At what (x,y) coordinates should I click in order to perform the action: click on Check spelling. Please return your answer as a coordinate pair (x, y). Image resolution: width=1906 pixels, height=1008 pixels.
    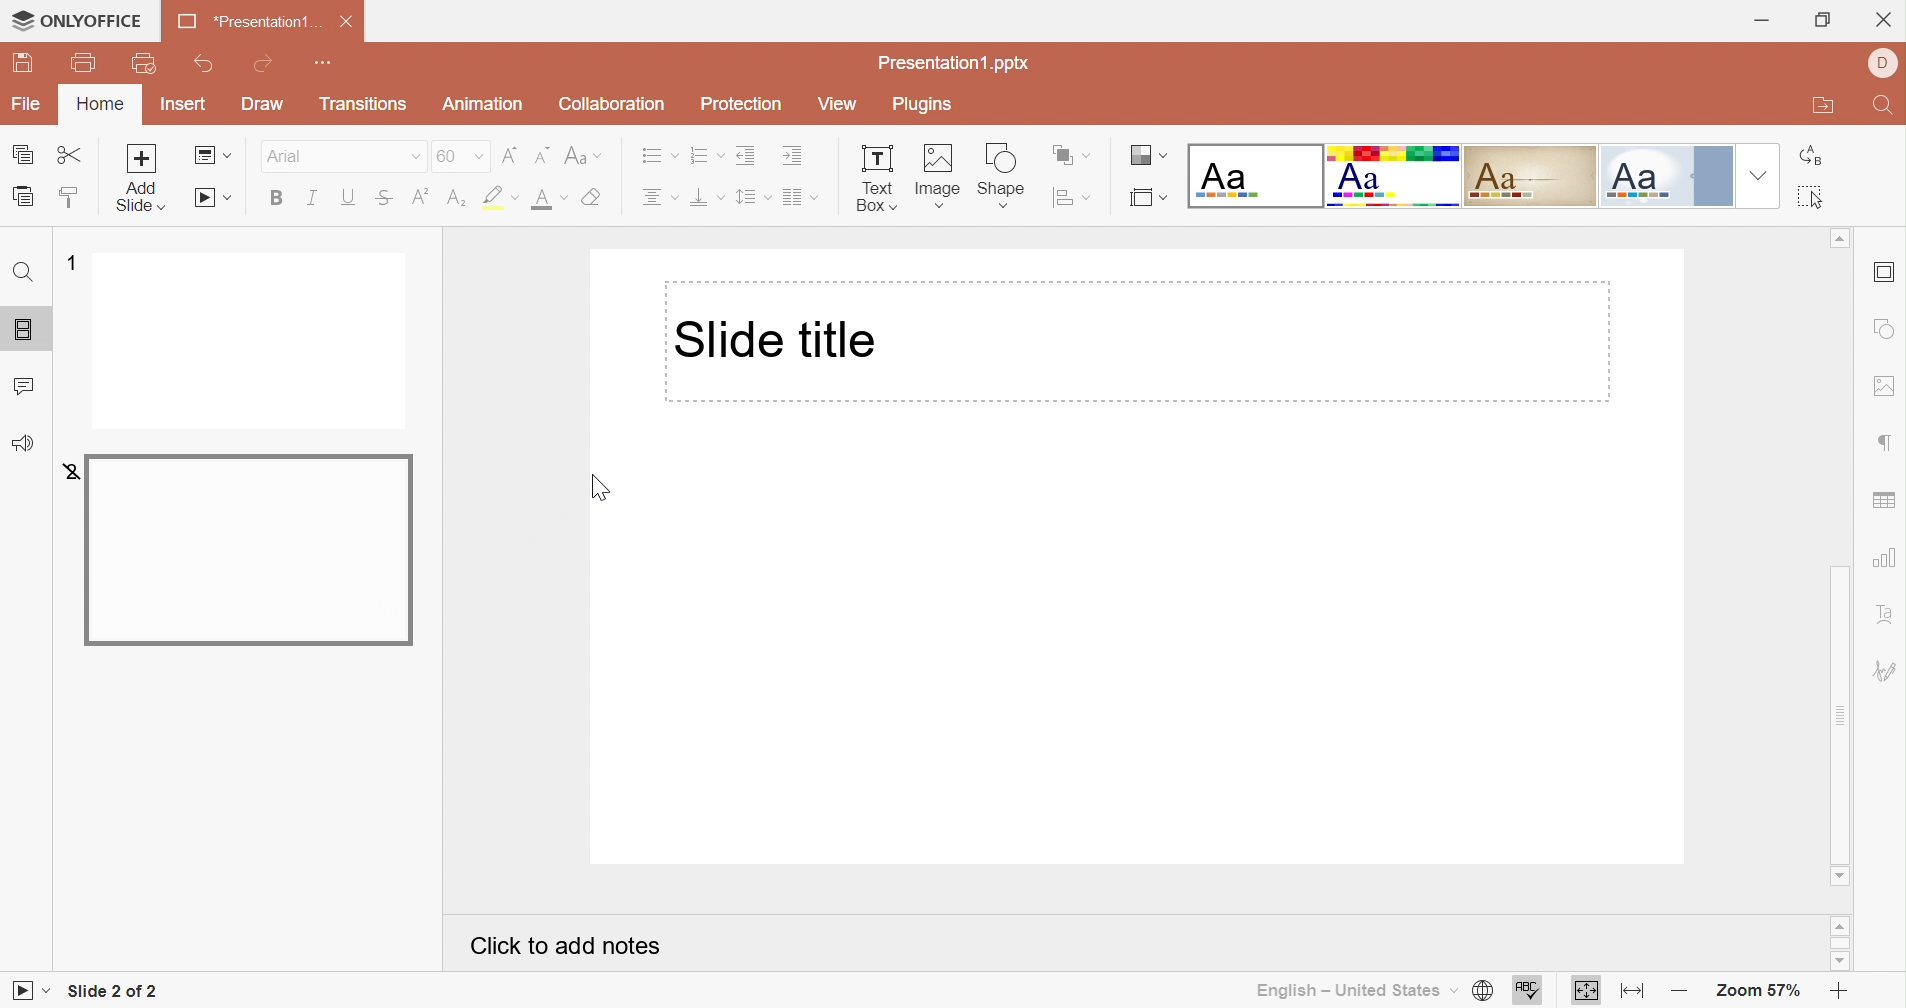
    Looking at the image, I should click on (1527, 991).